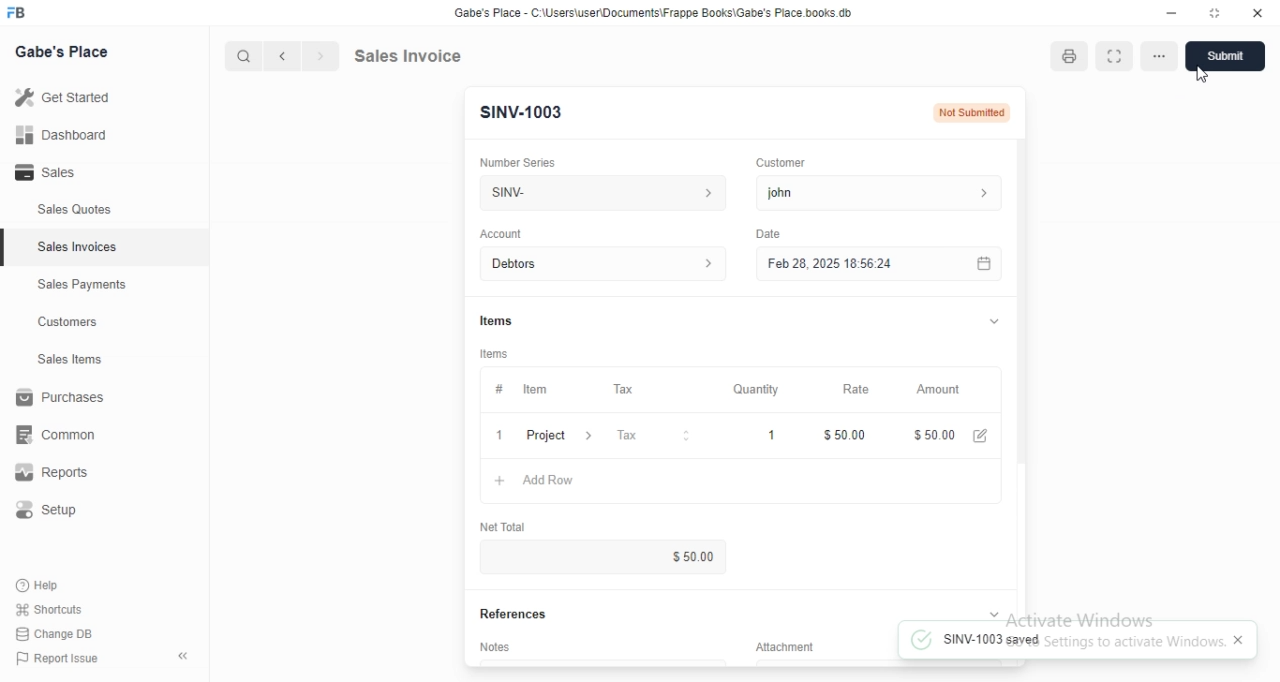 The image size is (1280, 682). I want to click on ‘Quantity, so click(755, 389).